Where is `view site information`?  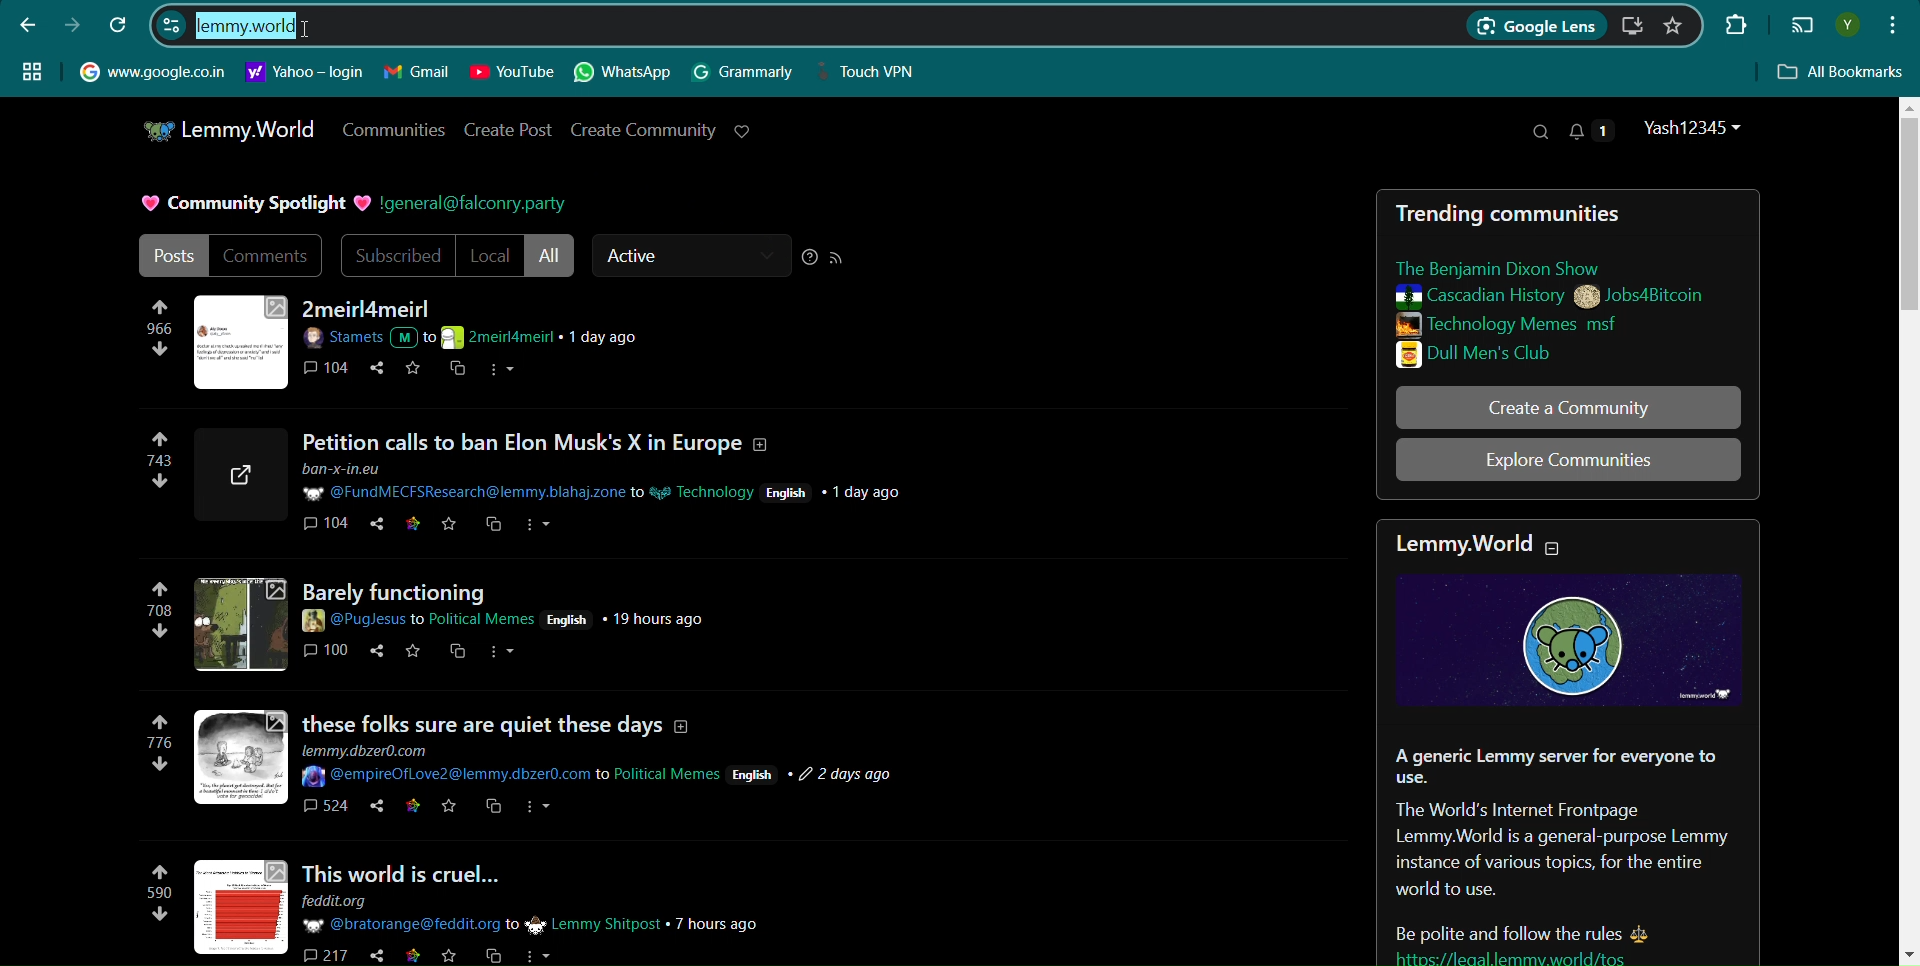
view site information is located at coordinates (171, 24).